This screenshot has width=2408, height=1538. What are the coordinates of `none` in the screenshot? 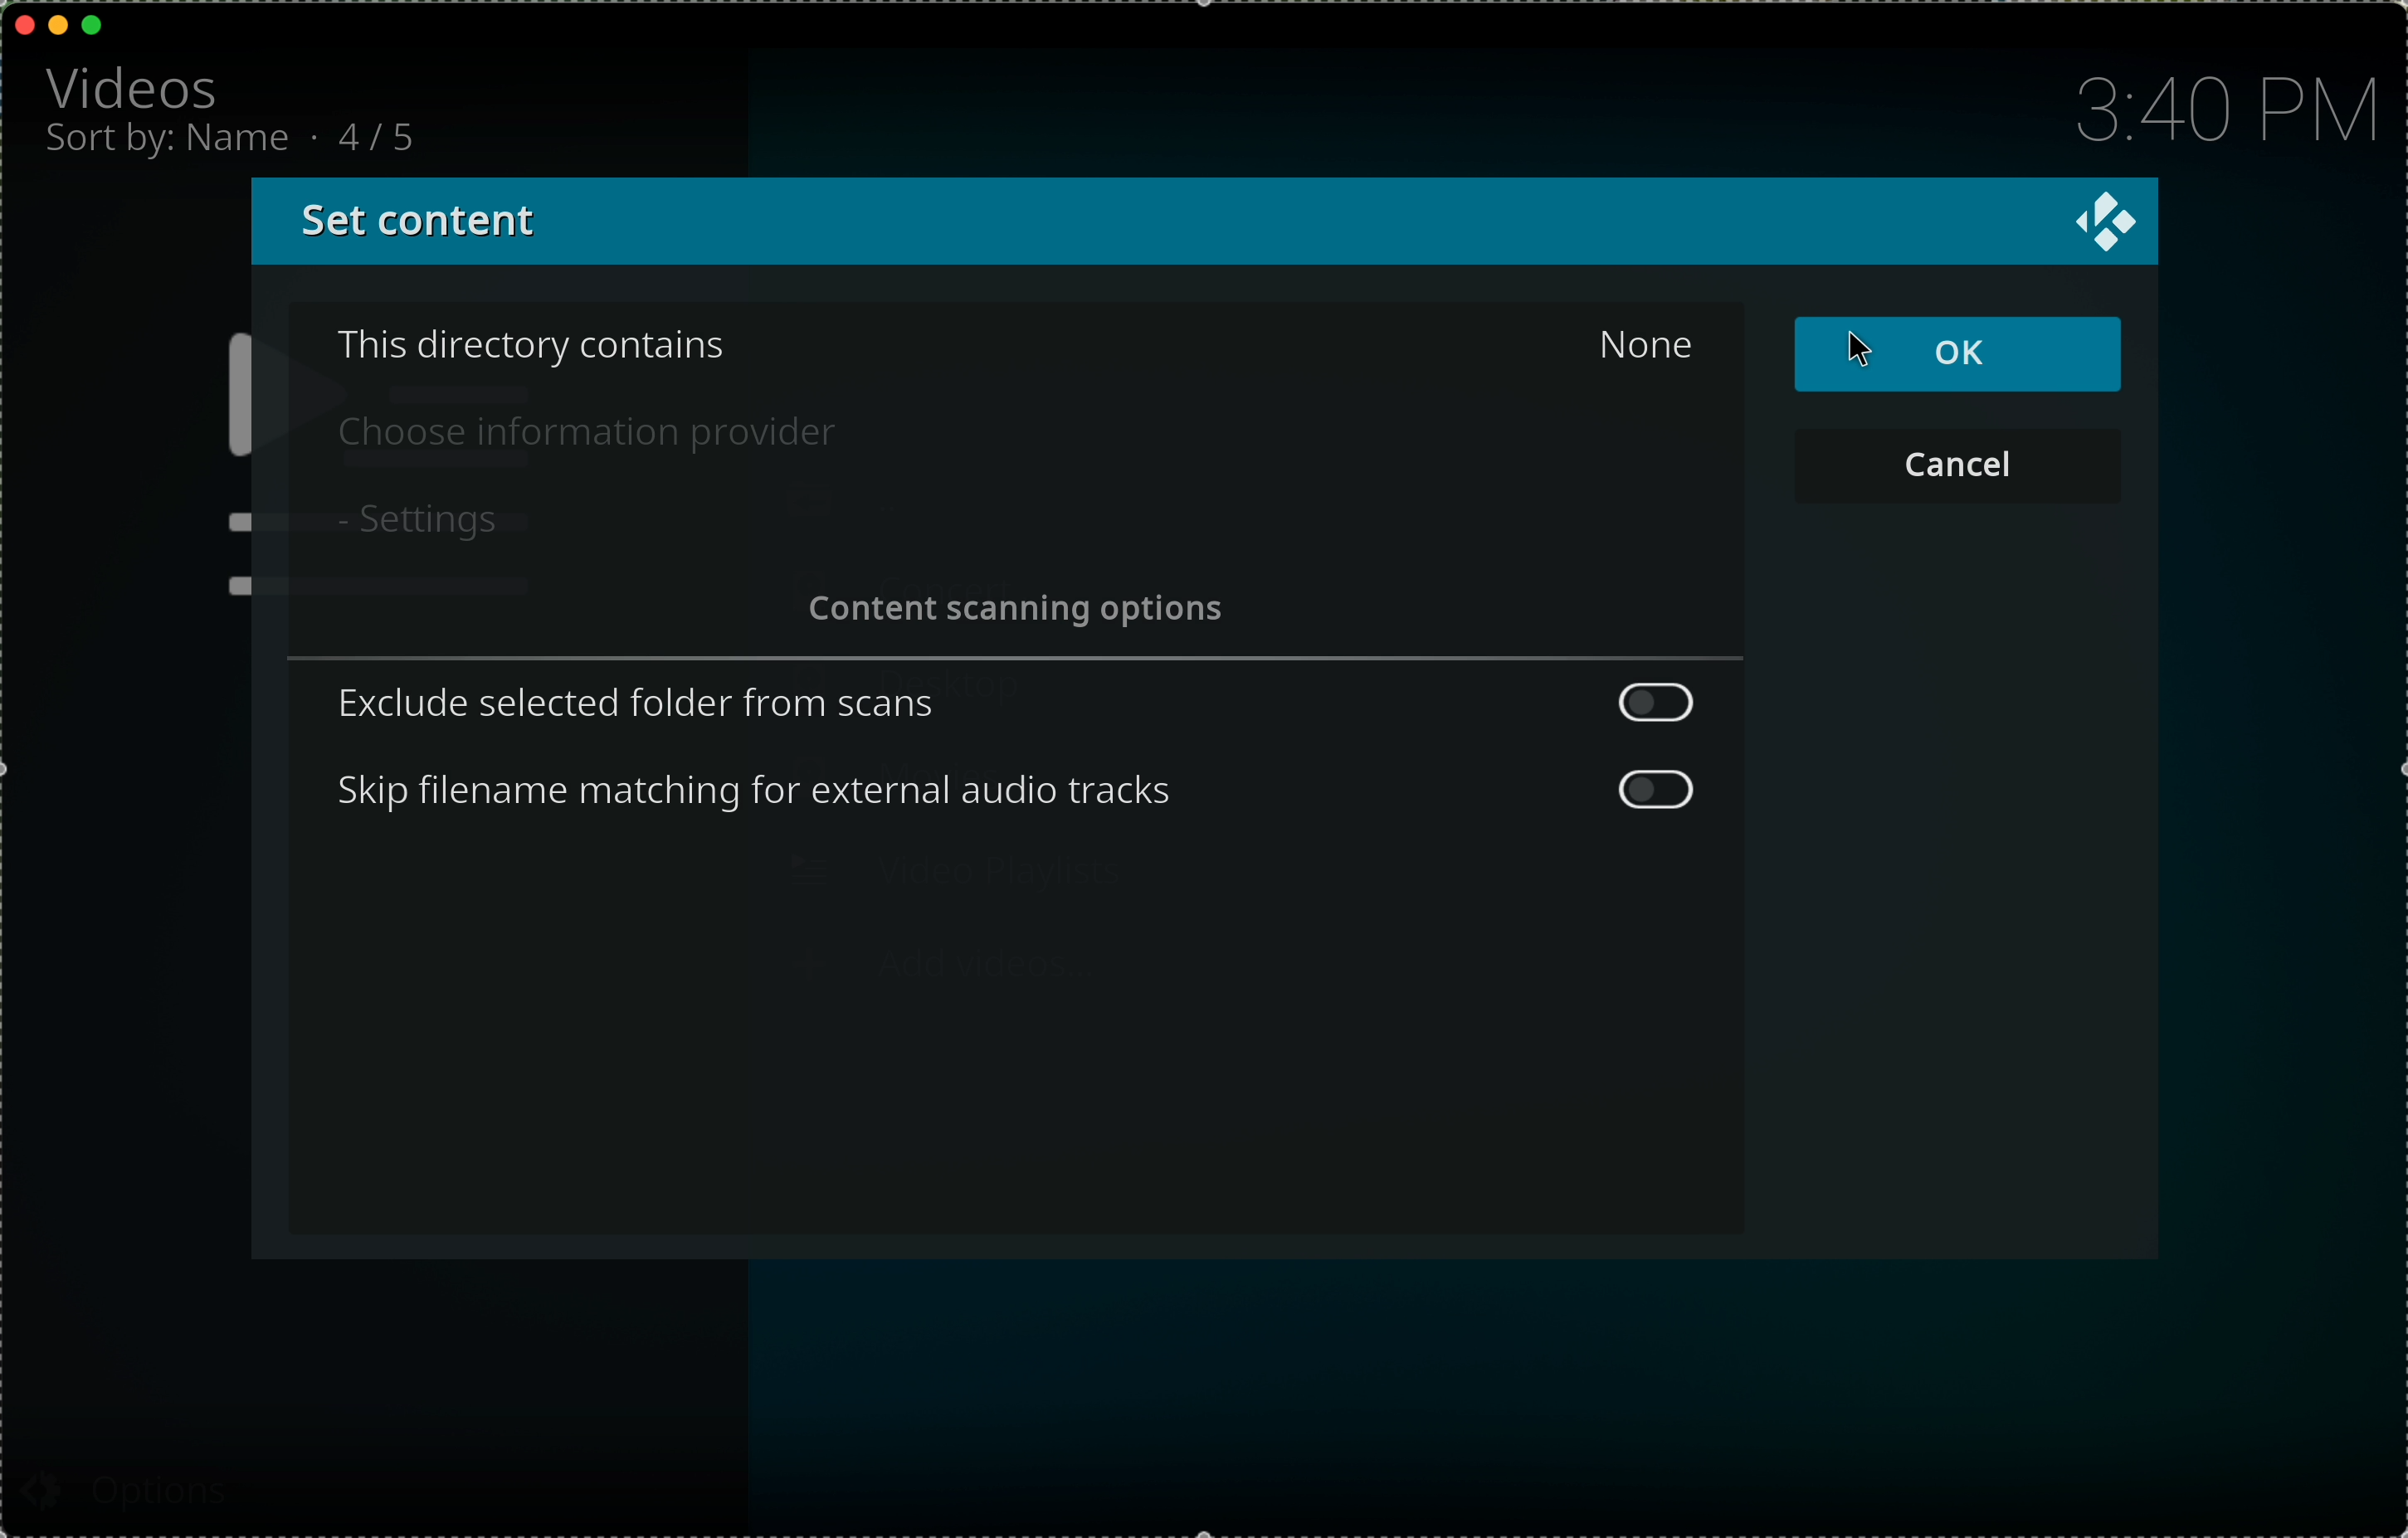 It's located at (1646, 342).